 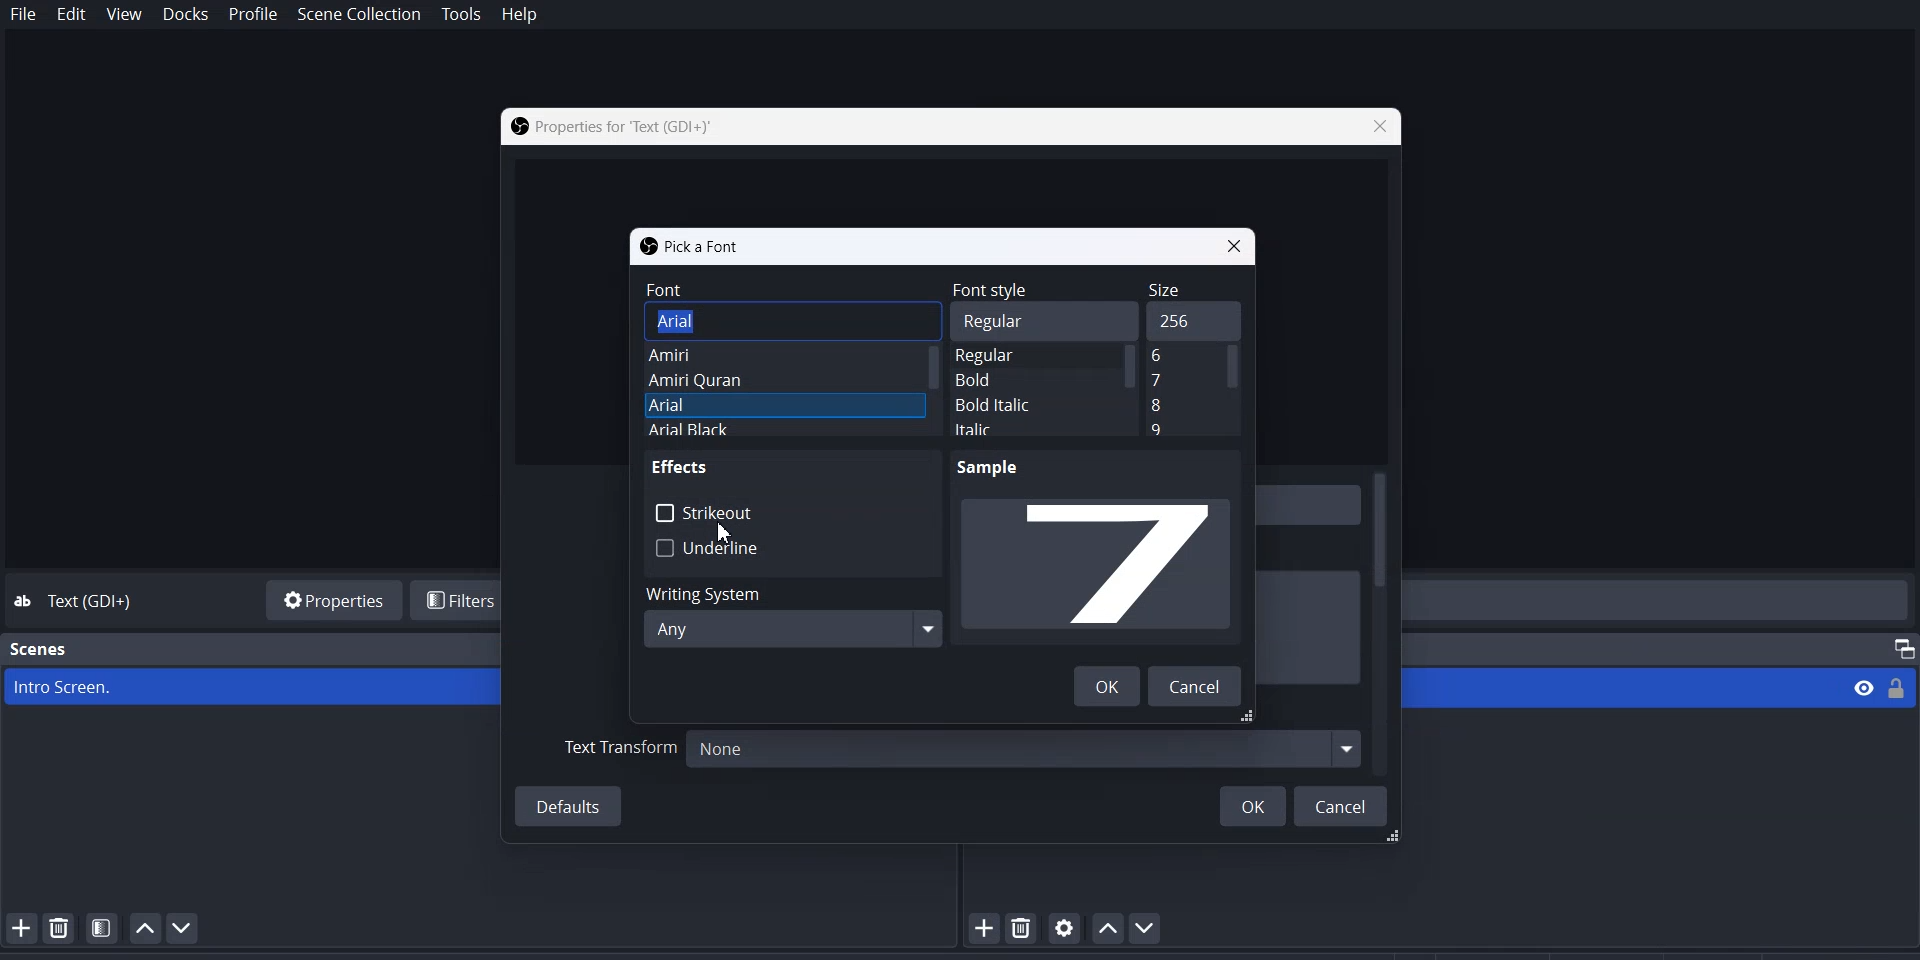 I want to click on Bold, so click(x=1003, y=380).